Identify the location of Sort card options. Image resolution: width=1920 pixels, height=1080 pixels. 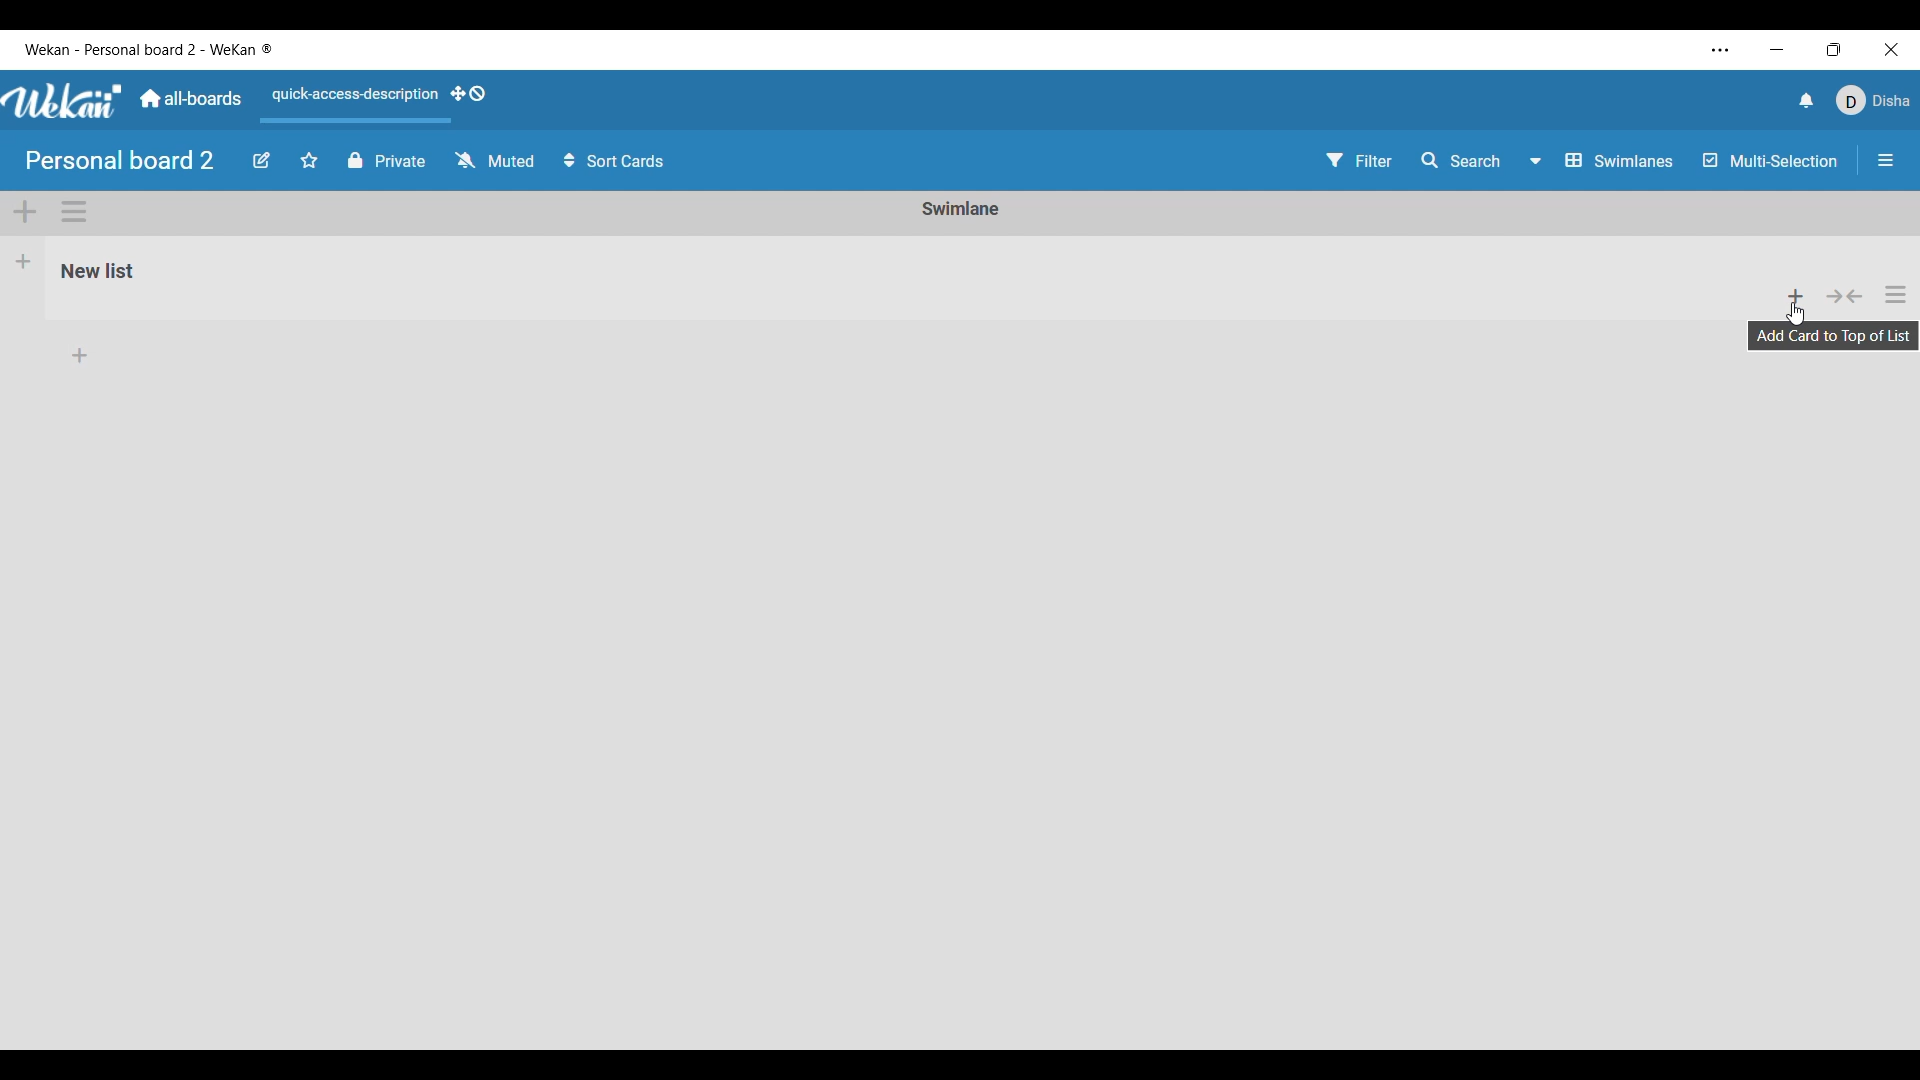
(615, 160).